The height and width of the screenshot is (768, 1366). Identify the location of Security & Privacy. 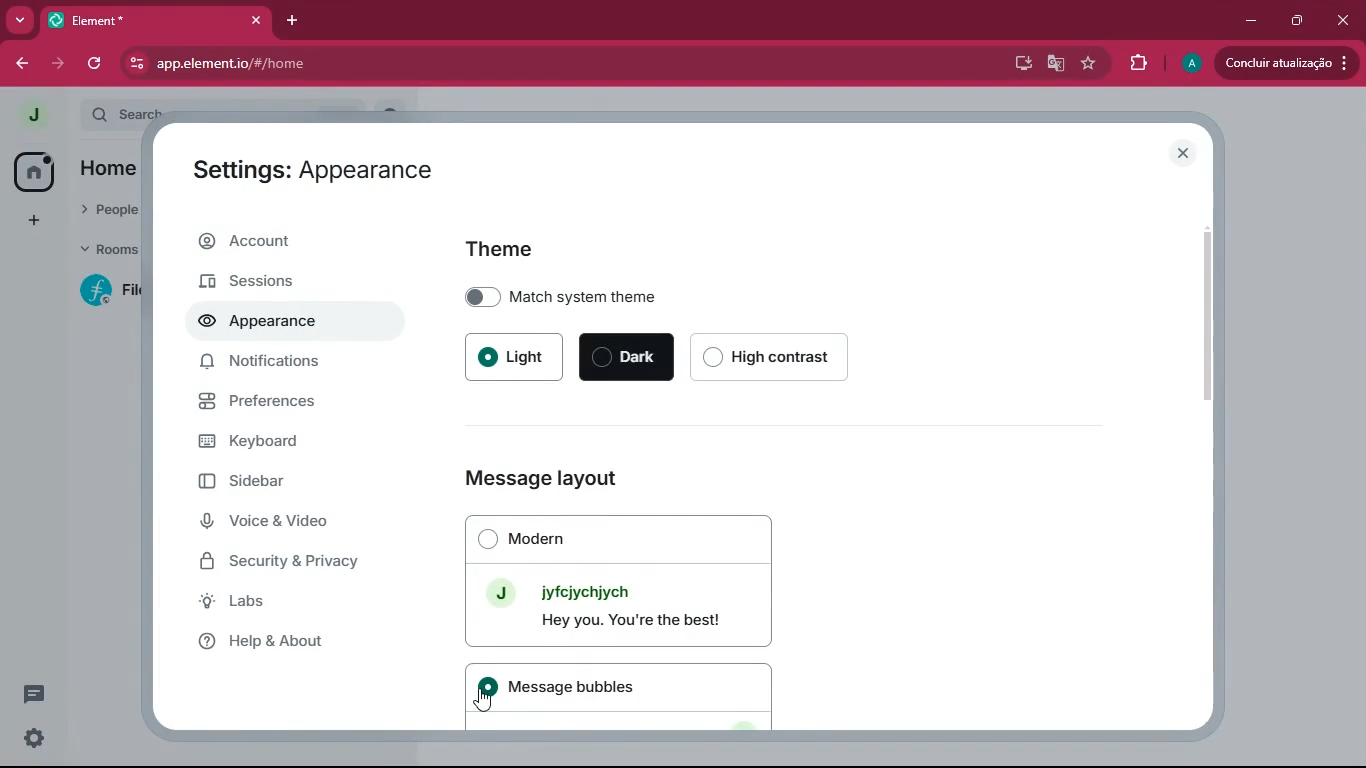
(288, 562).